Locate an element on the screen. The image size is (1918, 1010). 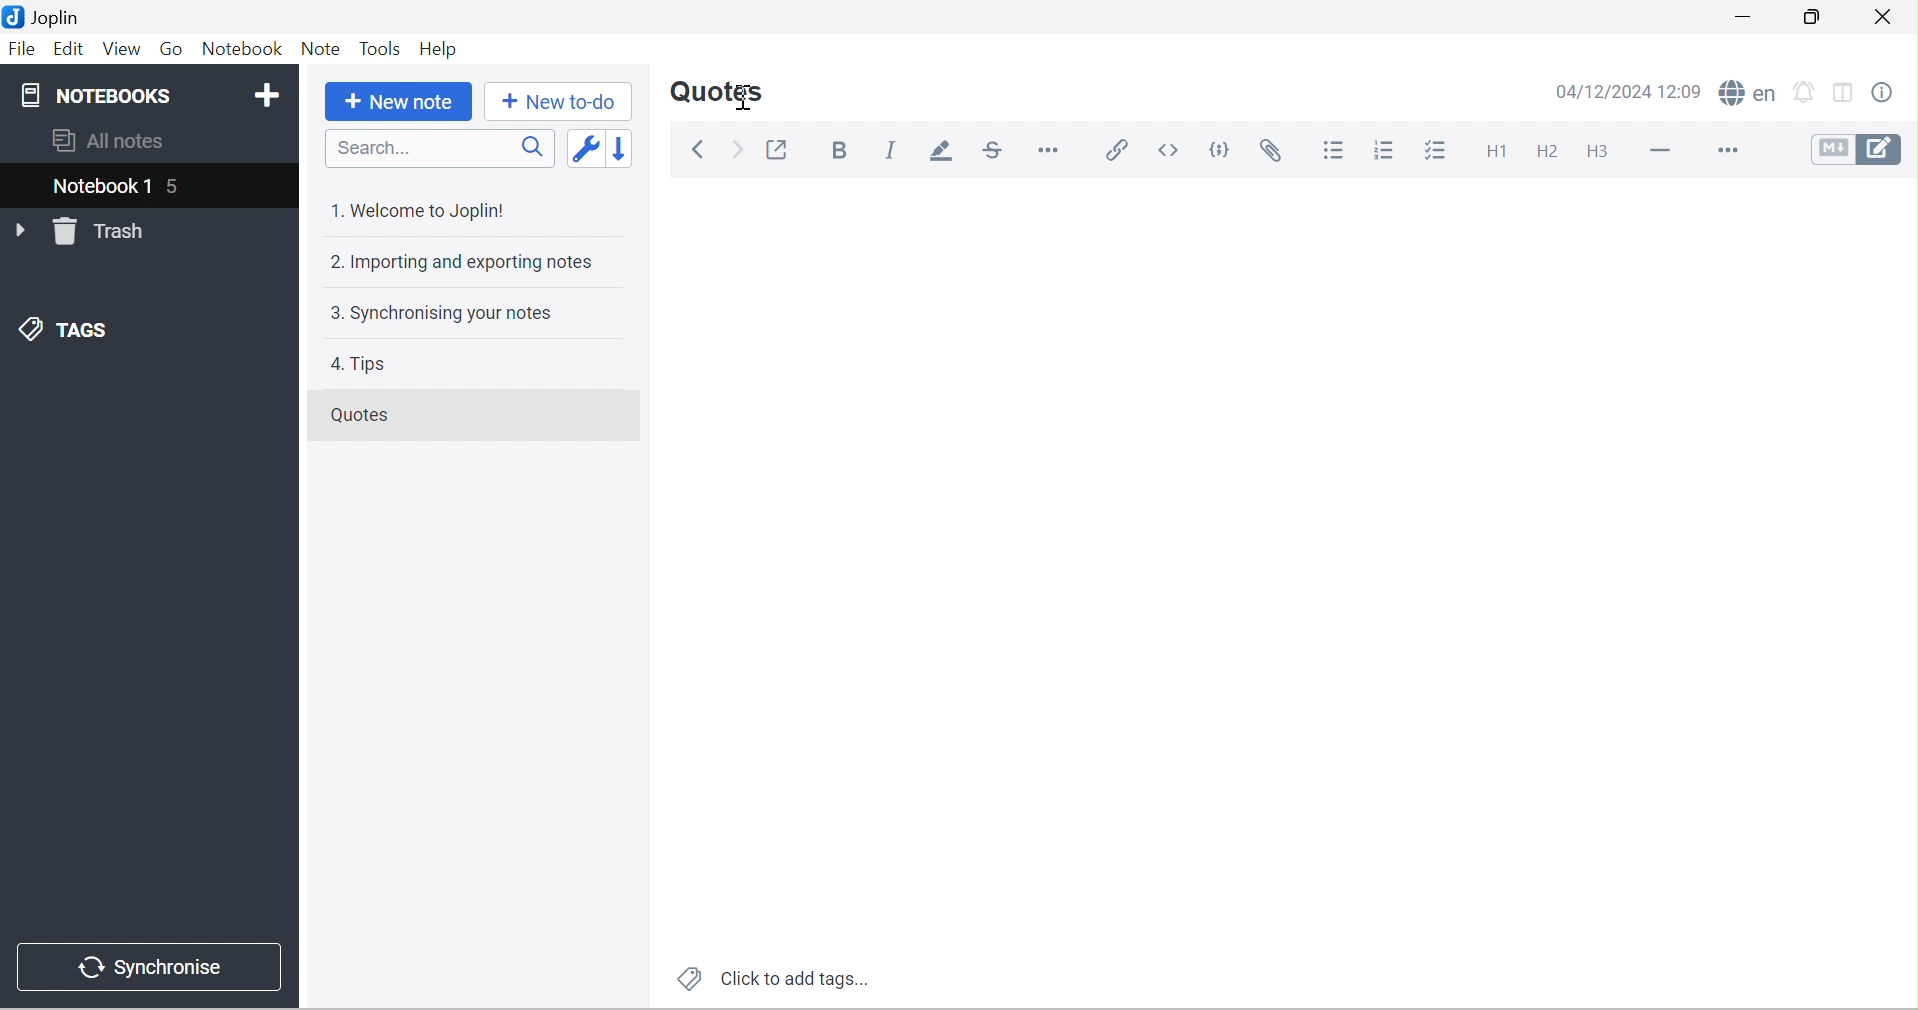
Toggle editors is located at coordinates (1862, 151).